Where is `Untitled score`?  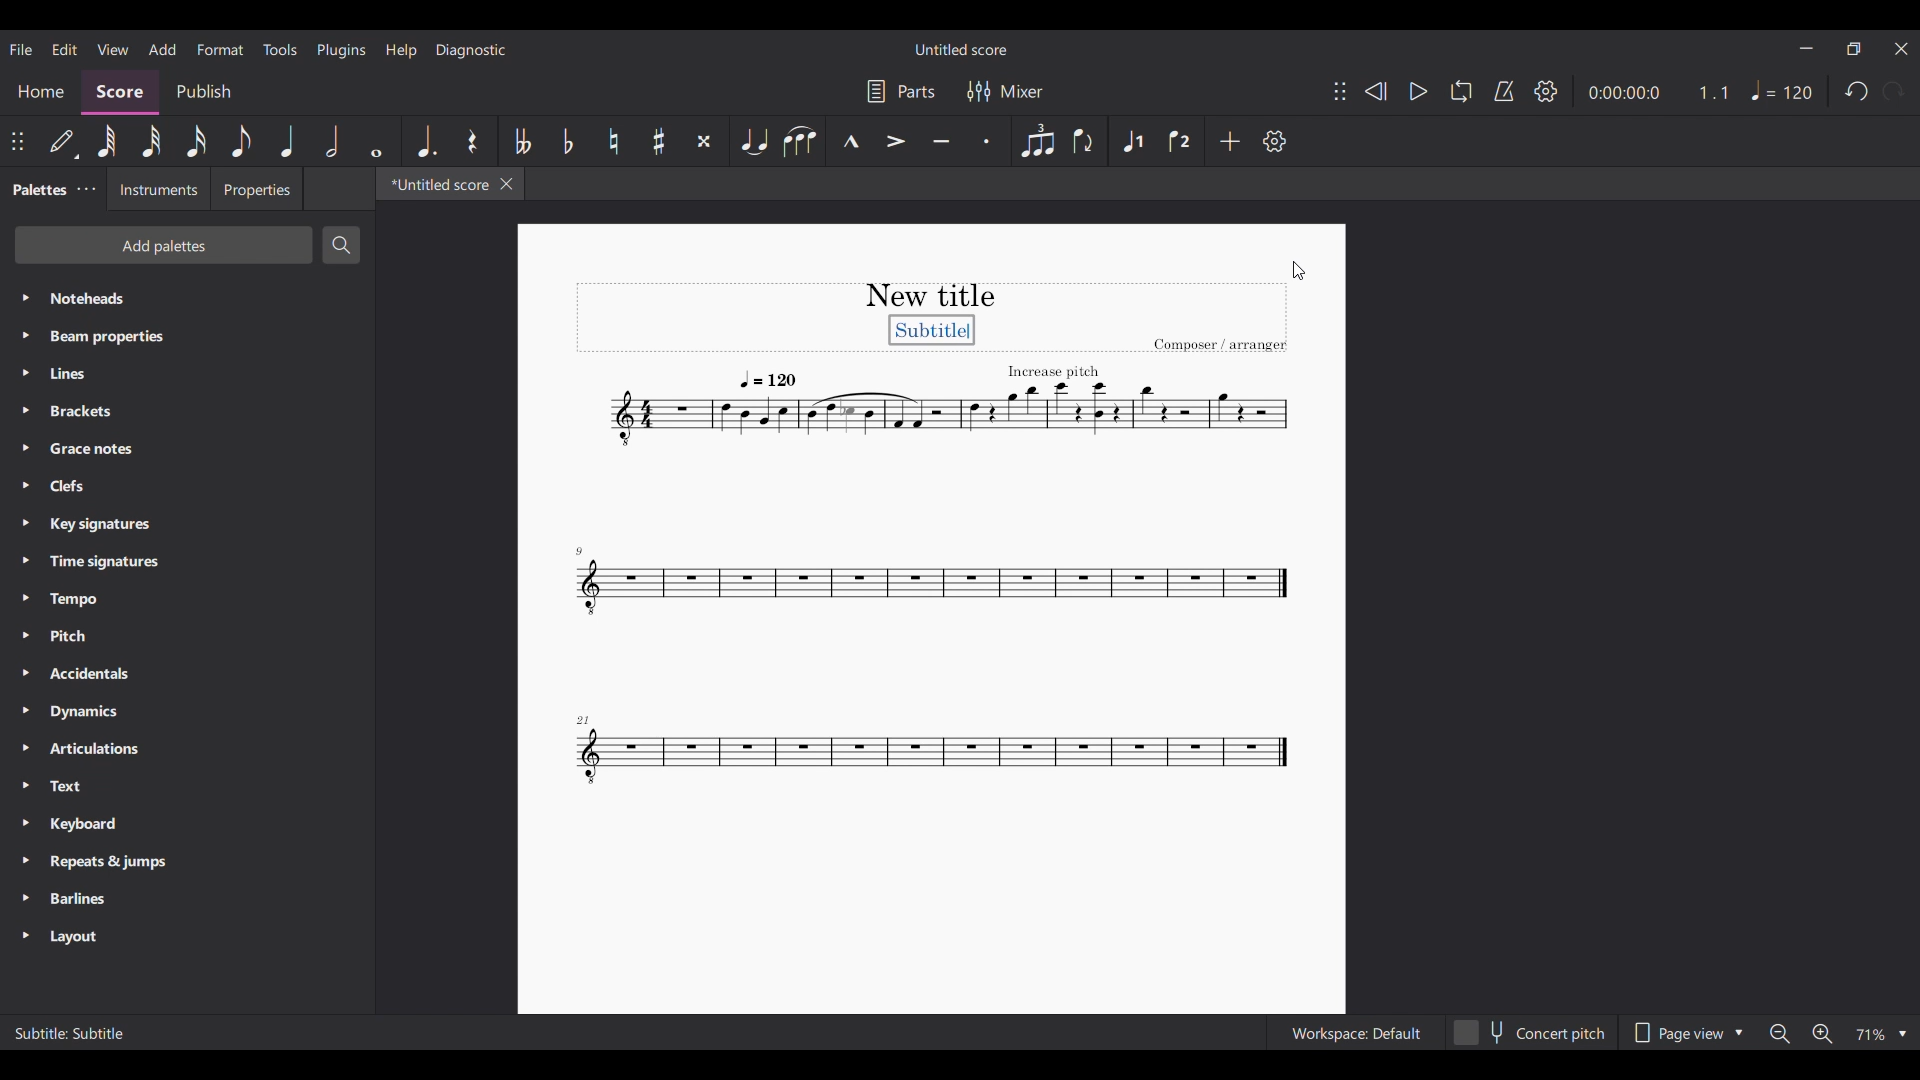 Untitled score is located at coordinates (962, 50).